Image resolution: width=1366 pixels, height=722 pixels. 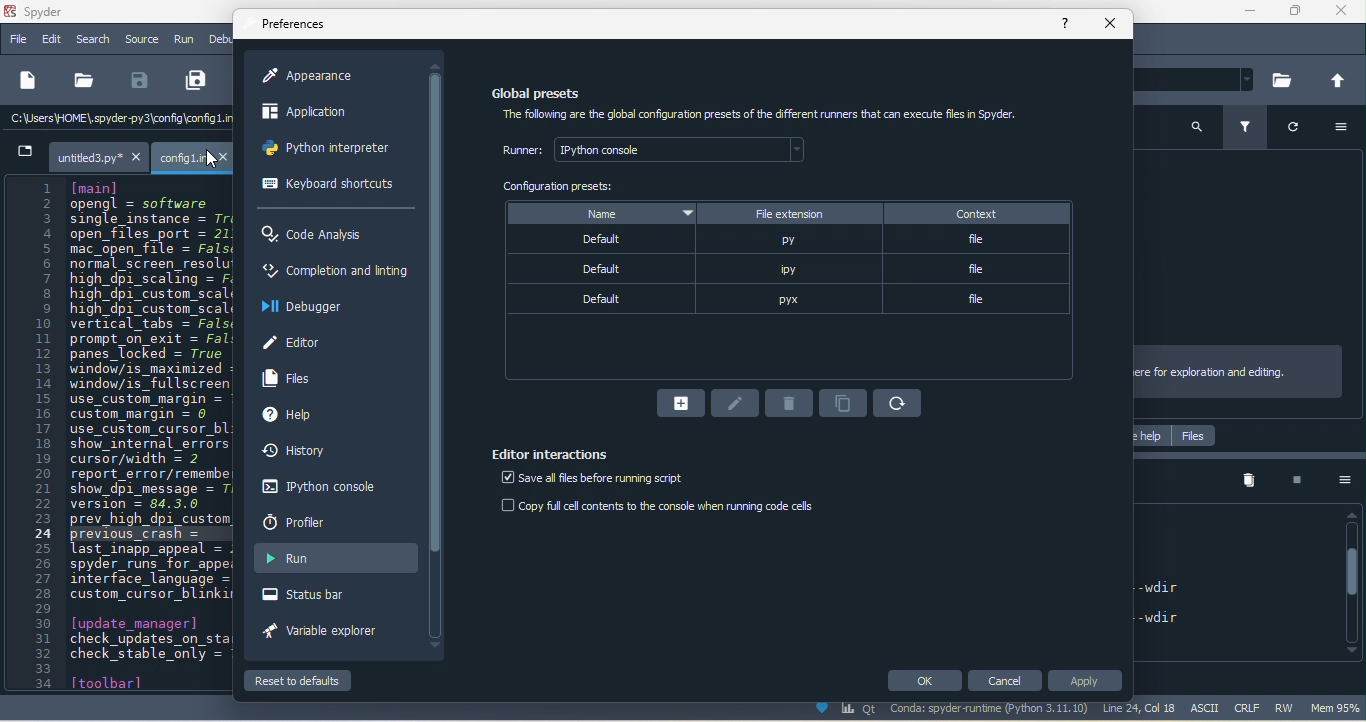 I want to click on editor, so click(x=302, y=341).